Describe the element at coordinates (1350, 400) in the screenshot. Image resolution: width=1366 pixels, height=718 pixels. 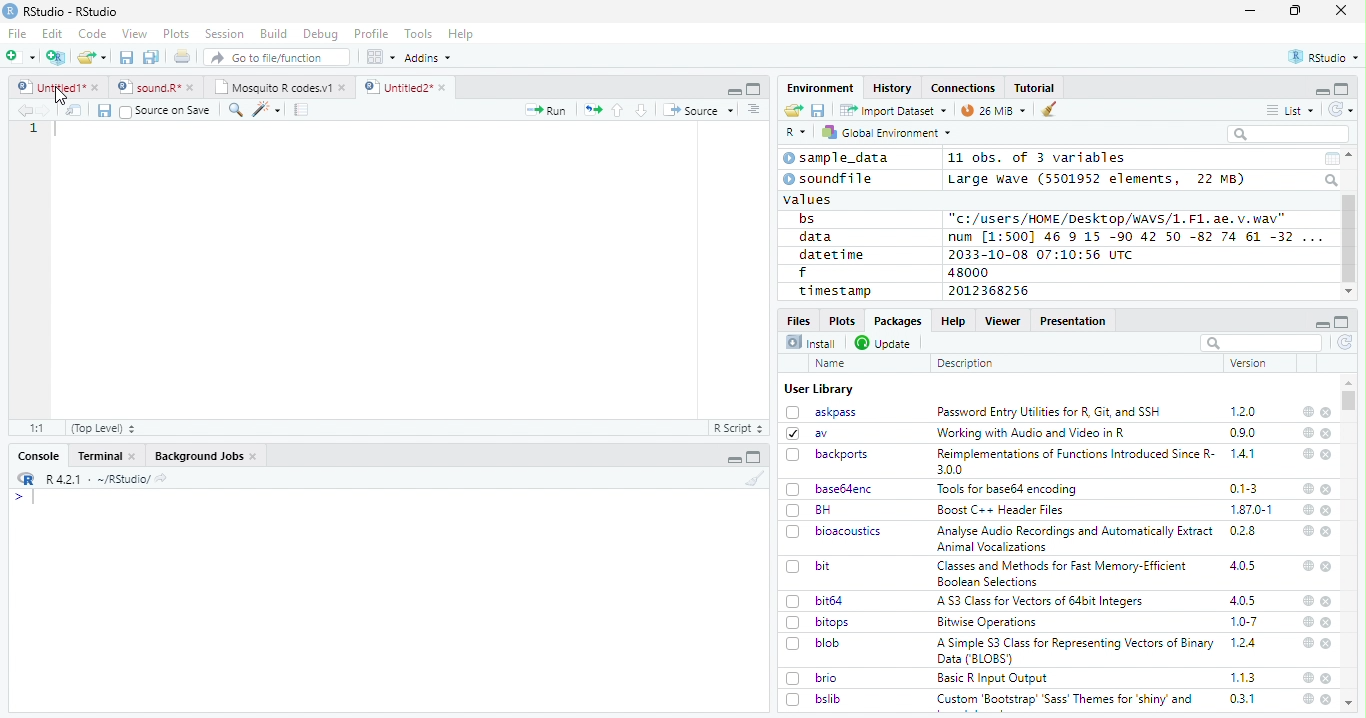
I see `scroll bar` at that location.